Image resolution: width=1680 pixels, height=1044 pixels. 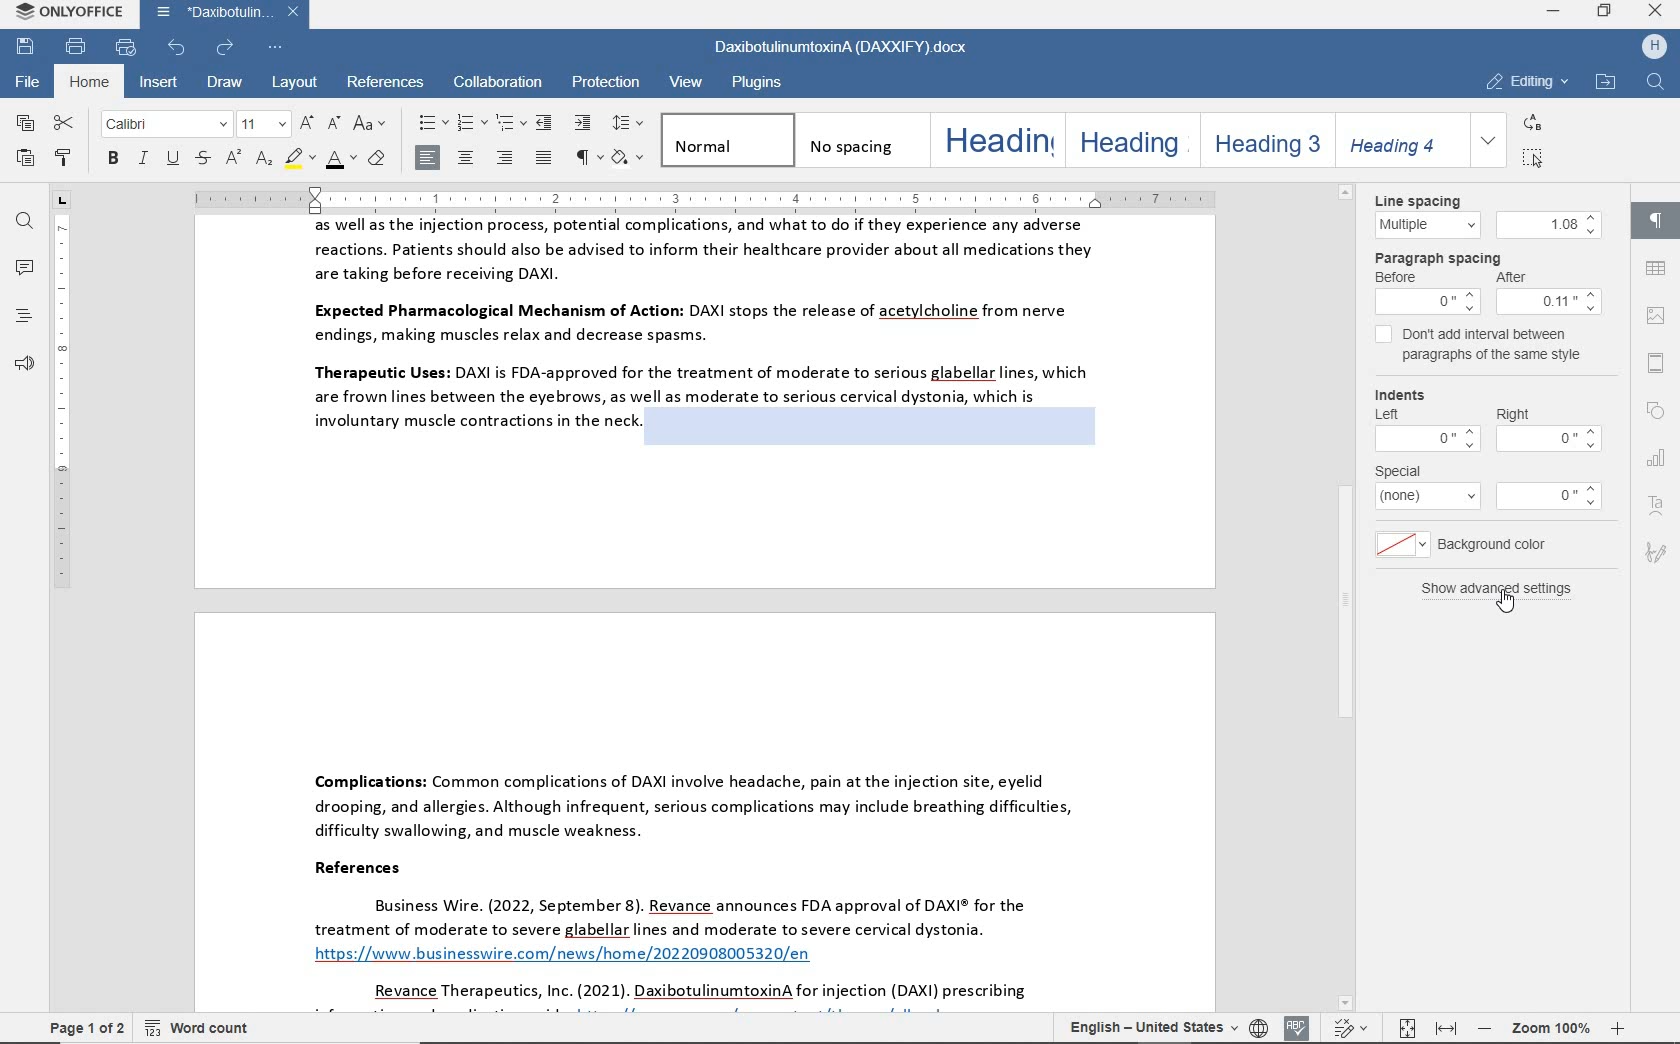 I want to click on header & footer, so click(x=1655, y=363).